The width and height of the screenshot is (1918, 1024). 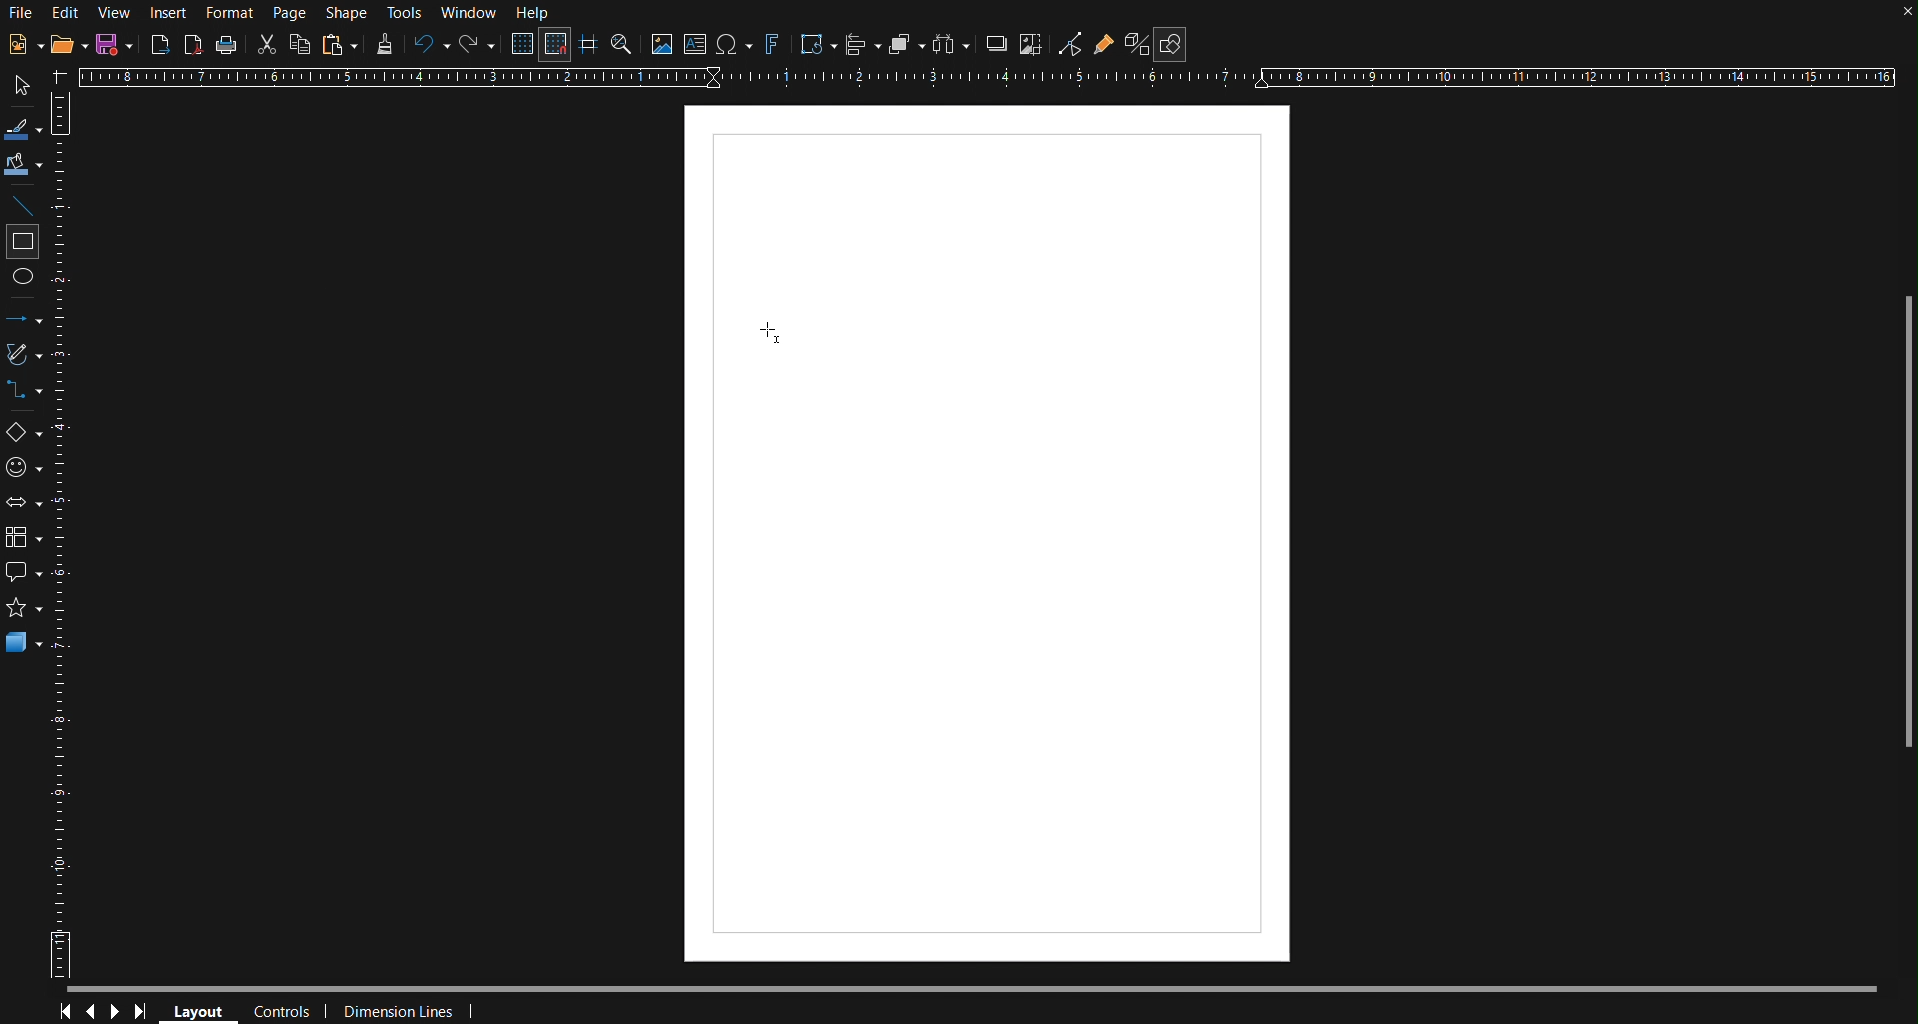 I want to click on Curves and Polygons, so click(x=24, y=355).